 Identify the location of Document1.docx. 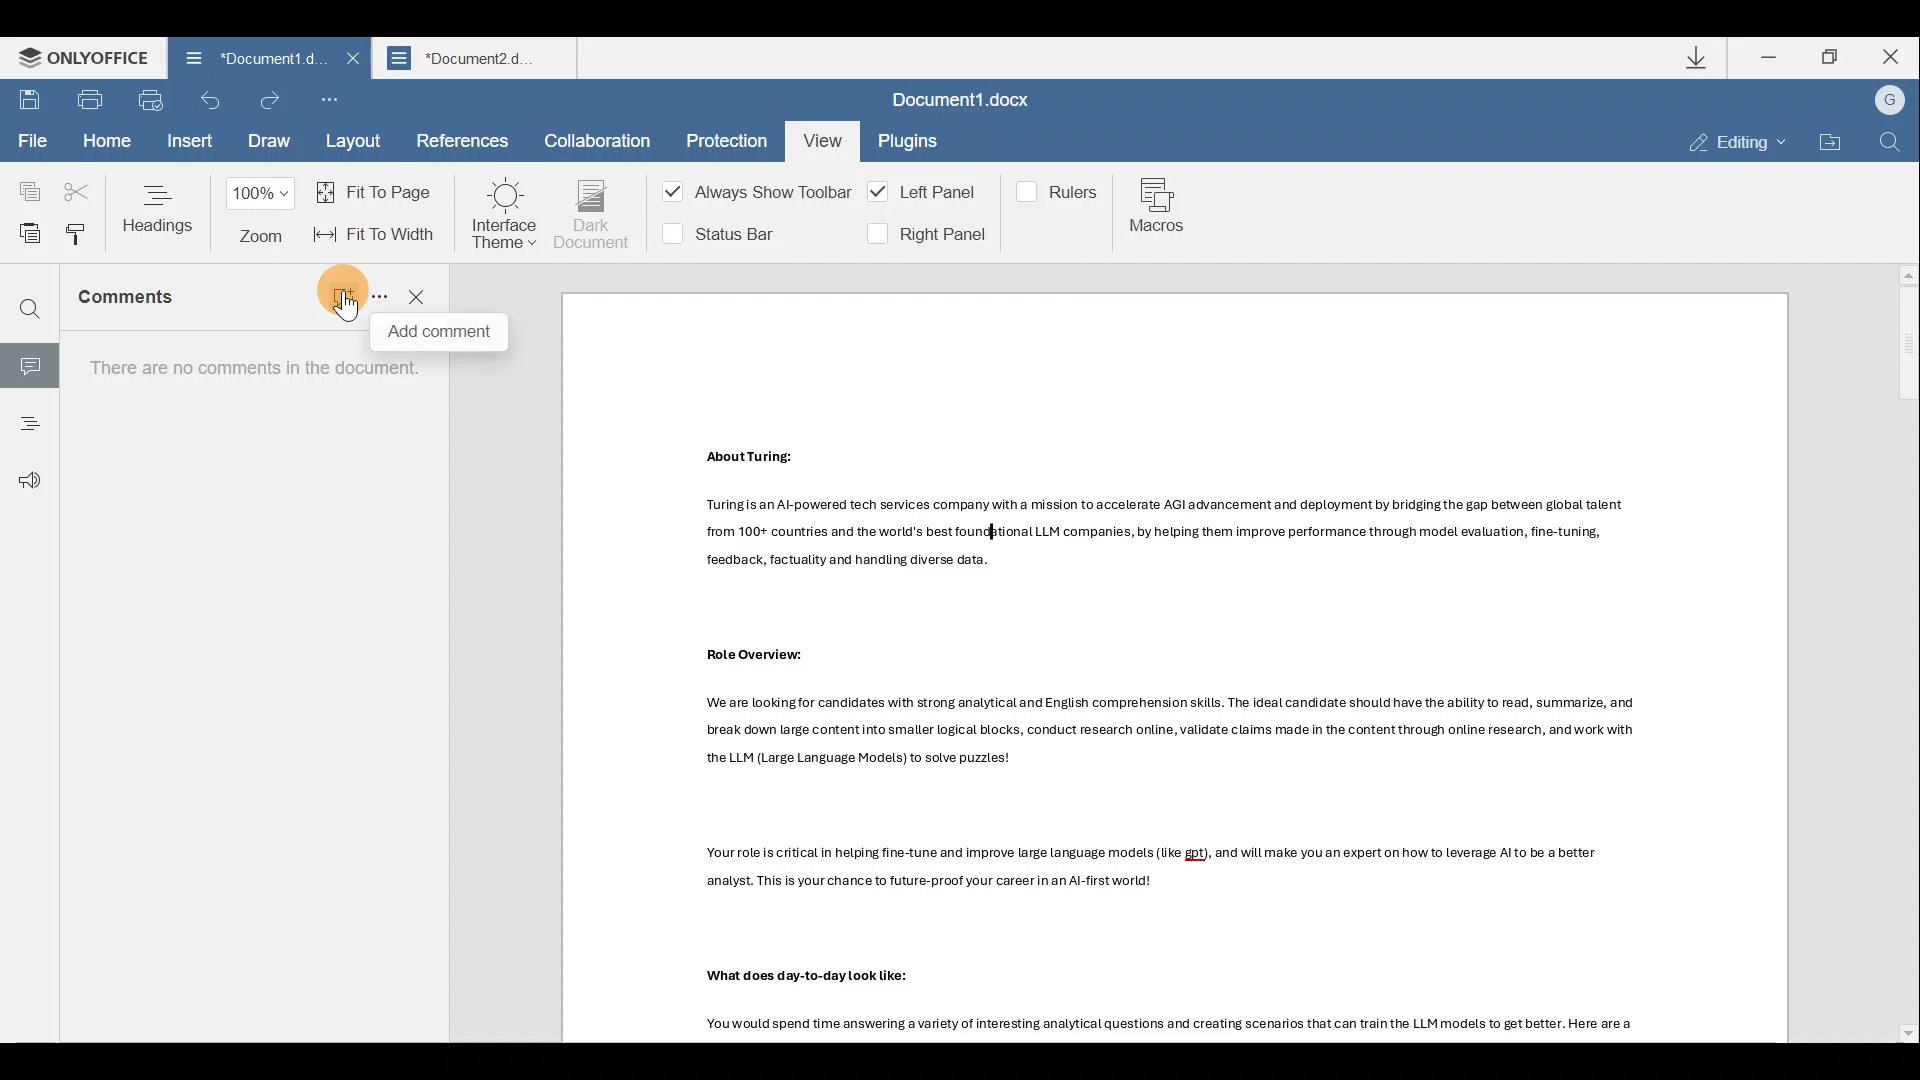
(967, 103).